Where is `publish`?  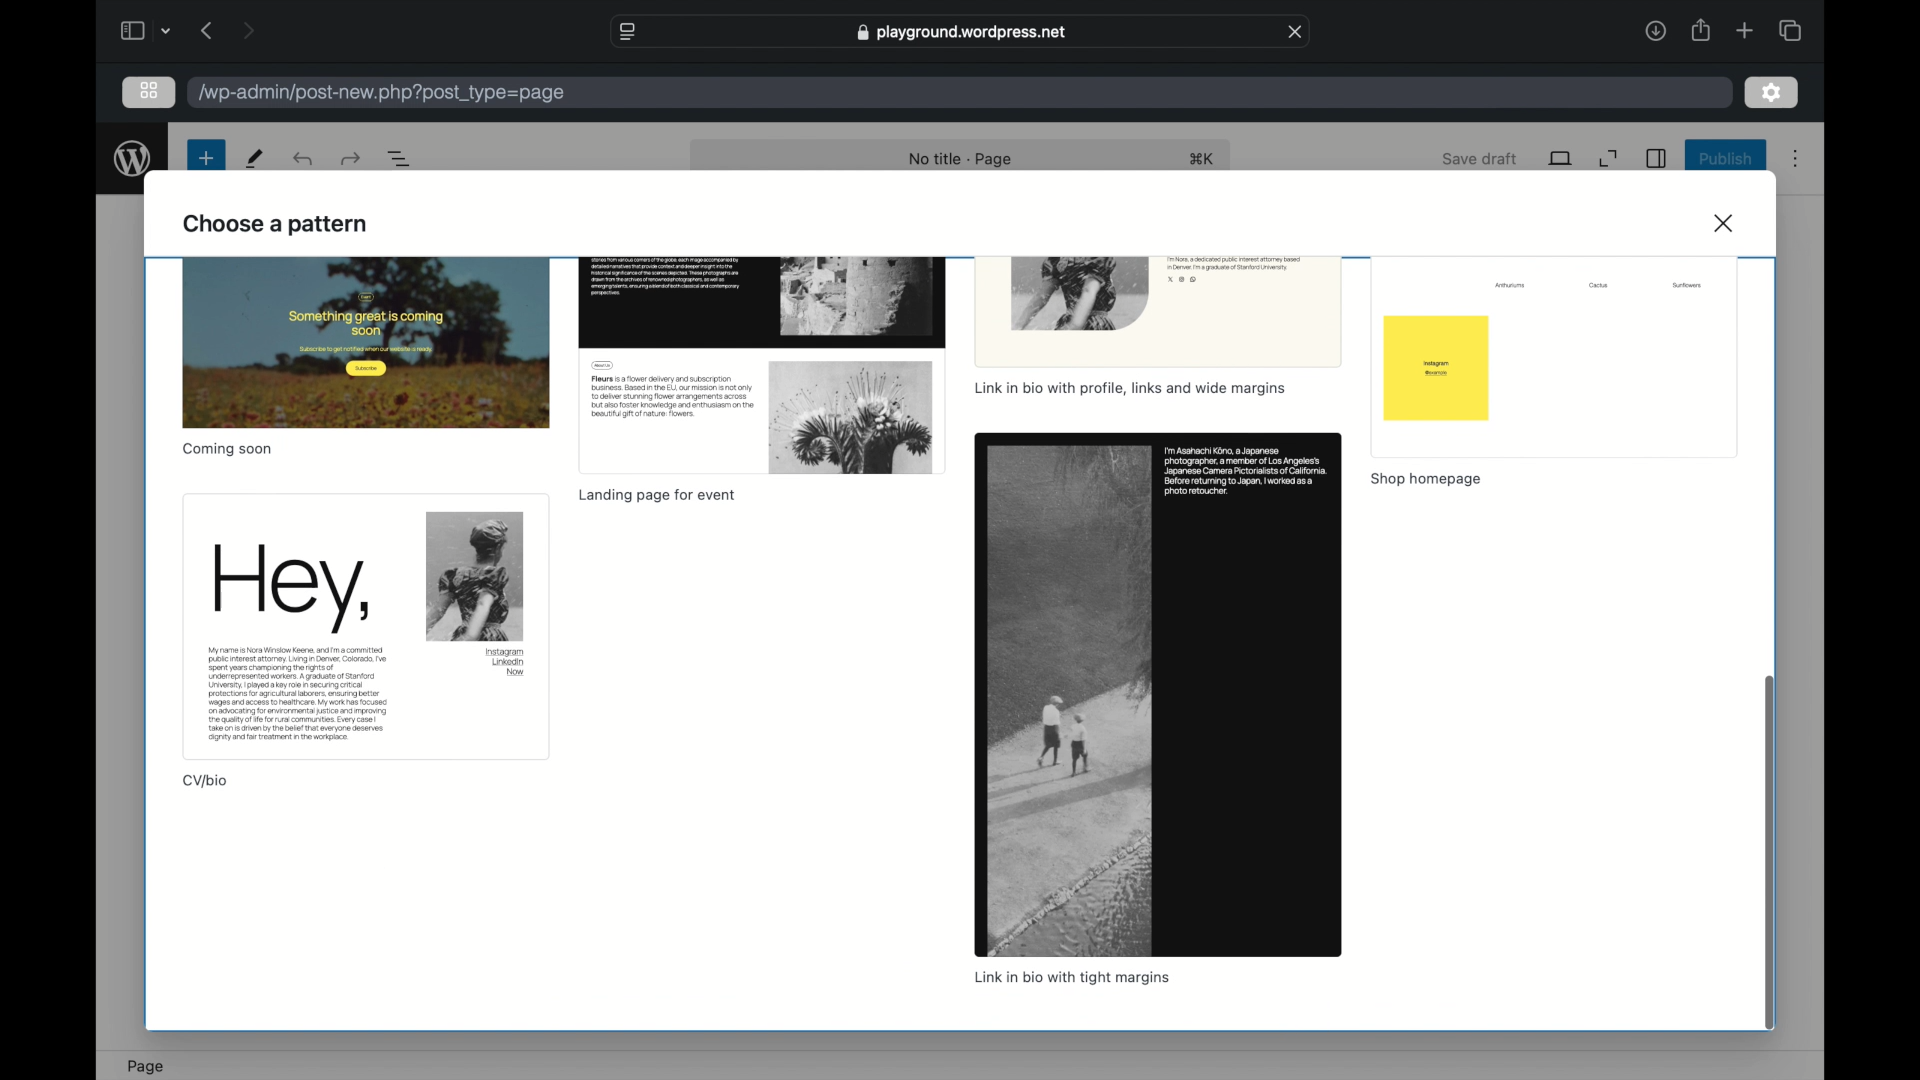 publish is located at coordinates (1726, 158).